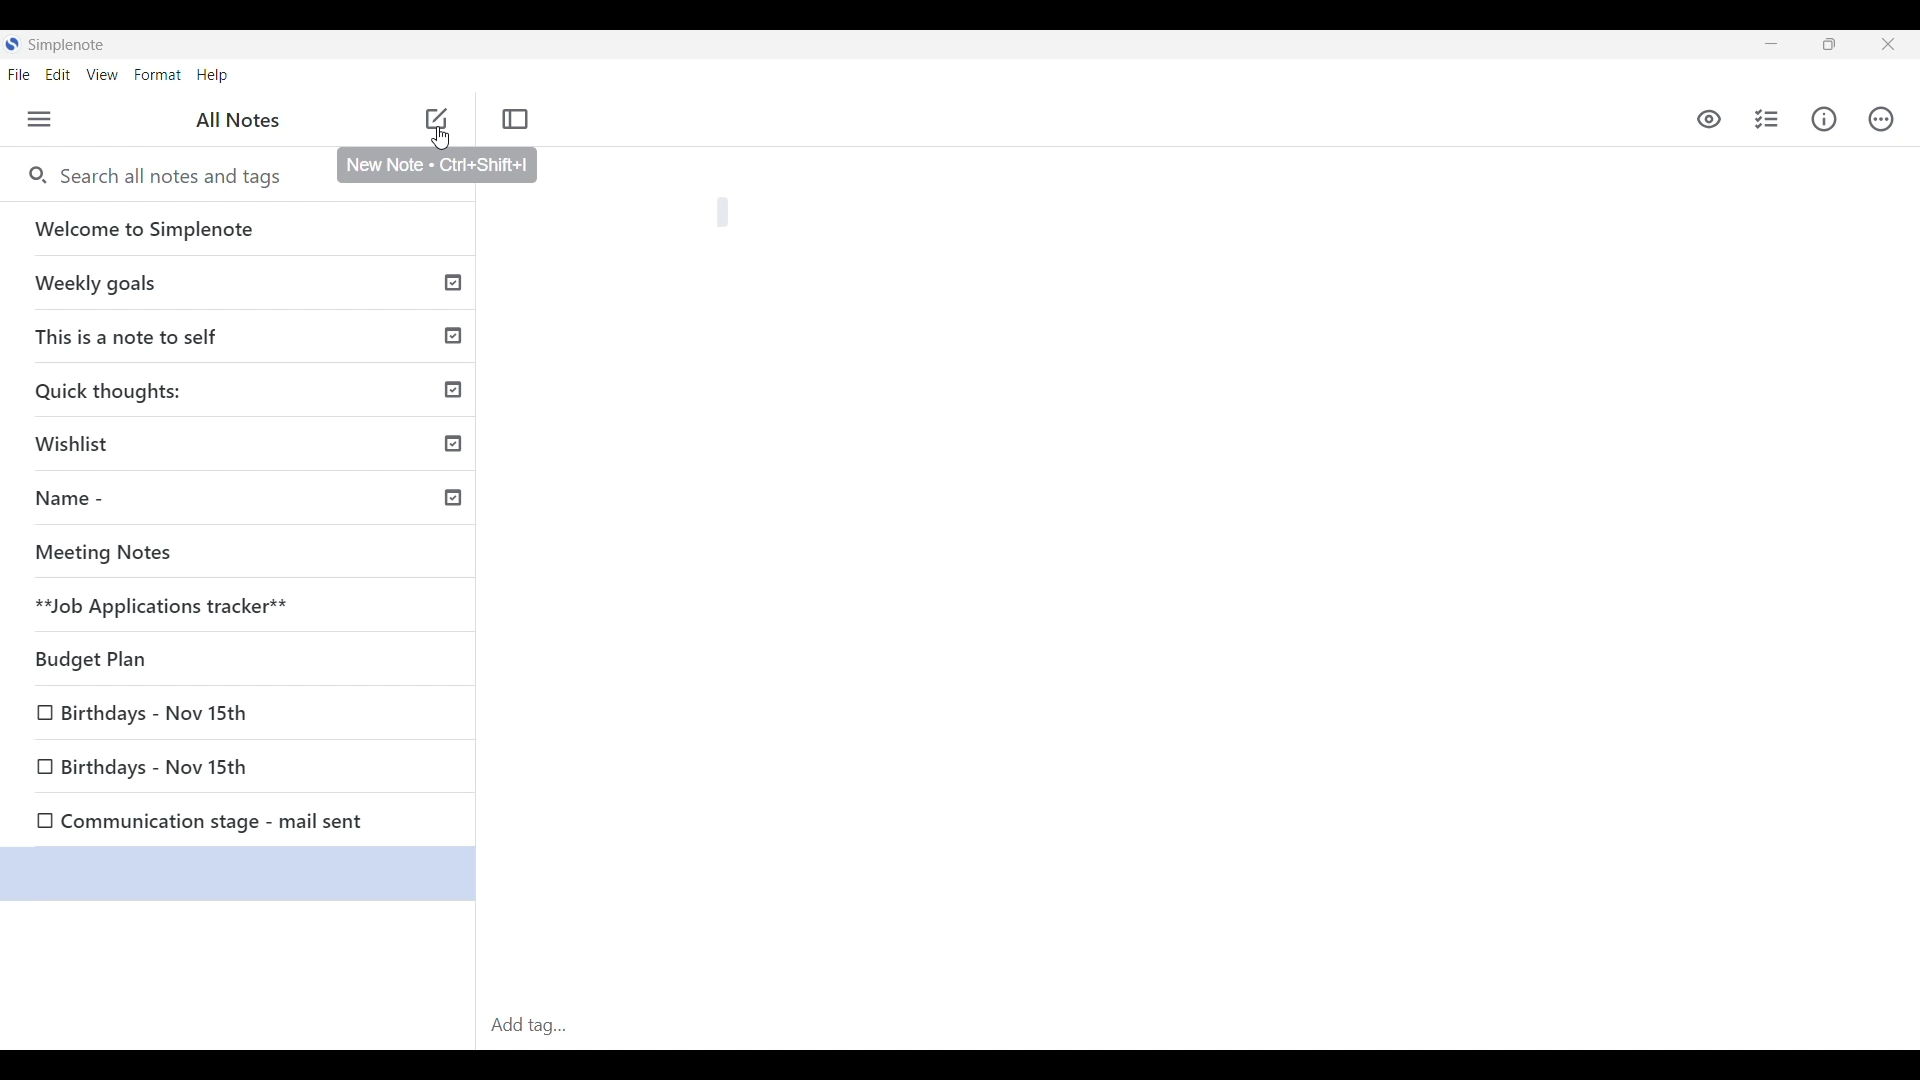  Describe the element at coordinates (19, 74) in the screenshot. I see `File` at that location.